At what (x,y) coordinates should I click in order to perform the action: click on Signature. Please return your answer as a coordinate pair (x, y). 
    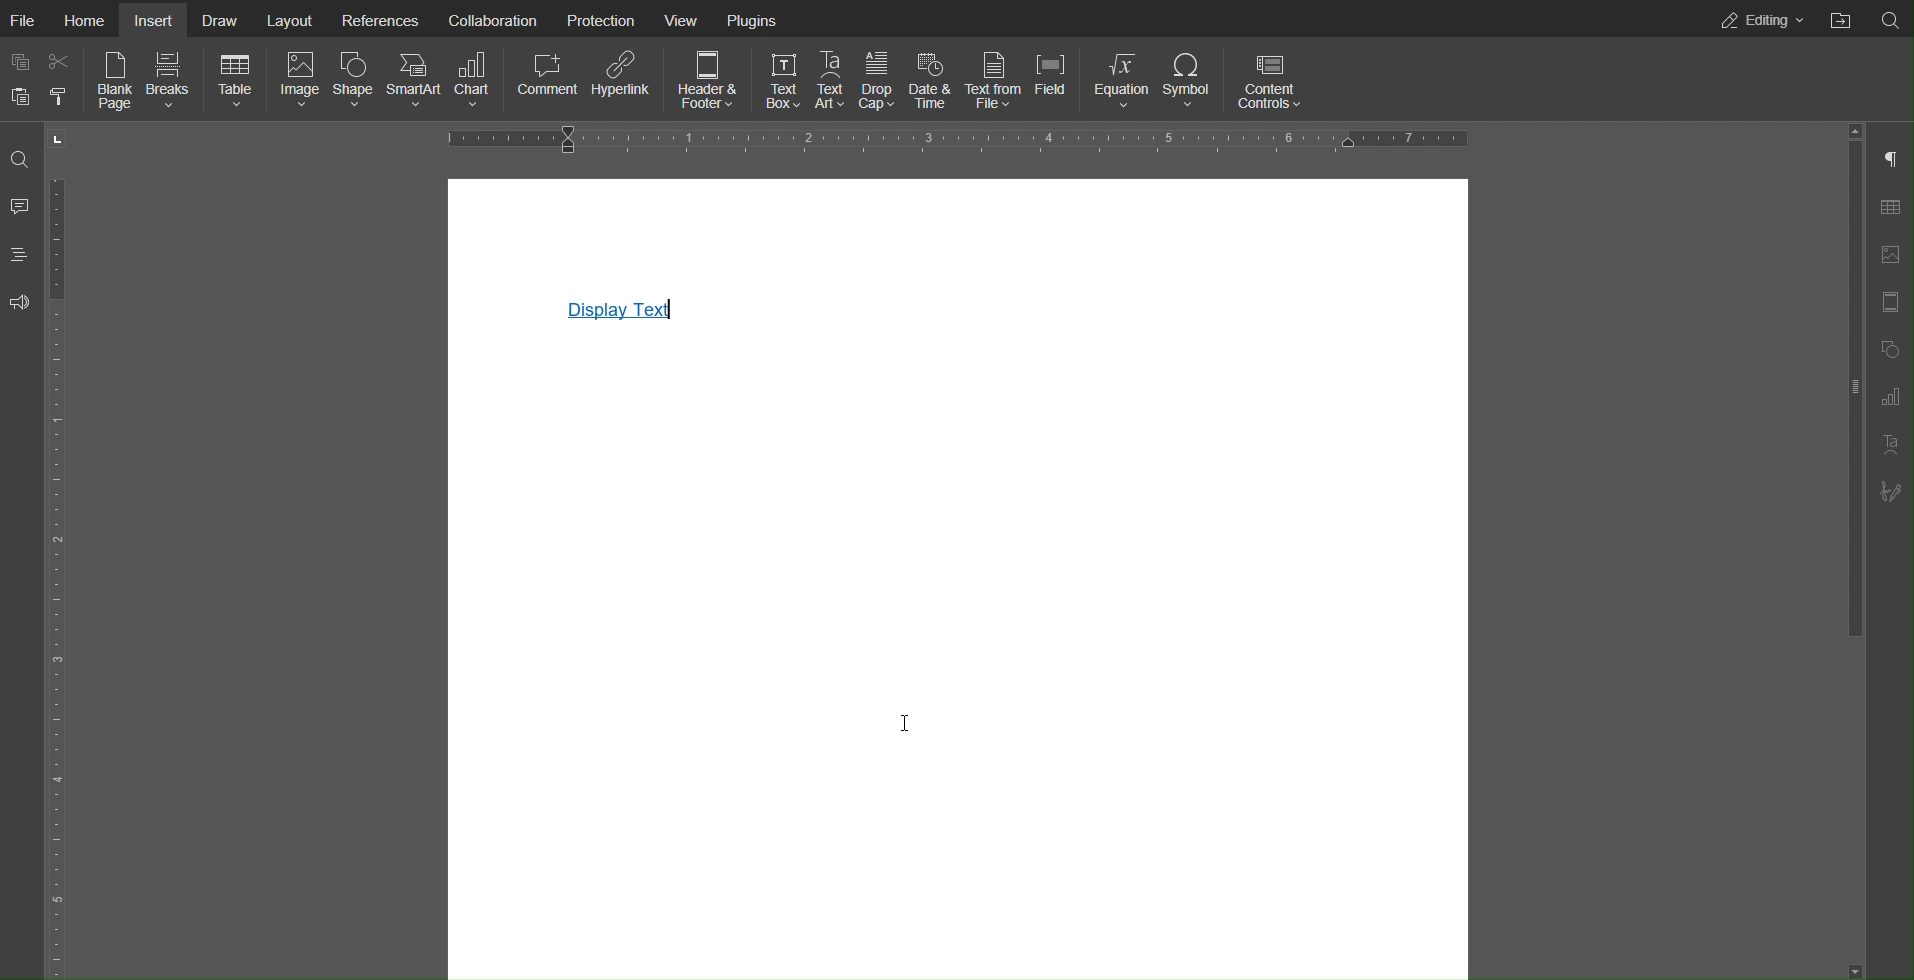
    Looking at the image, I should click on (1891, 491).